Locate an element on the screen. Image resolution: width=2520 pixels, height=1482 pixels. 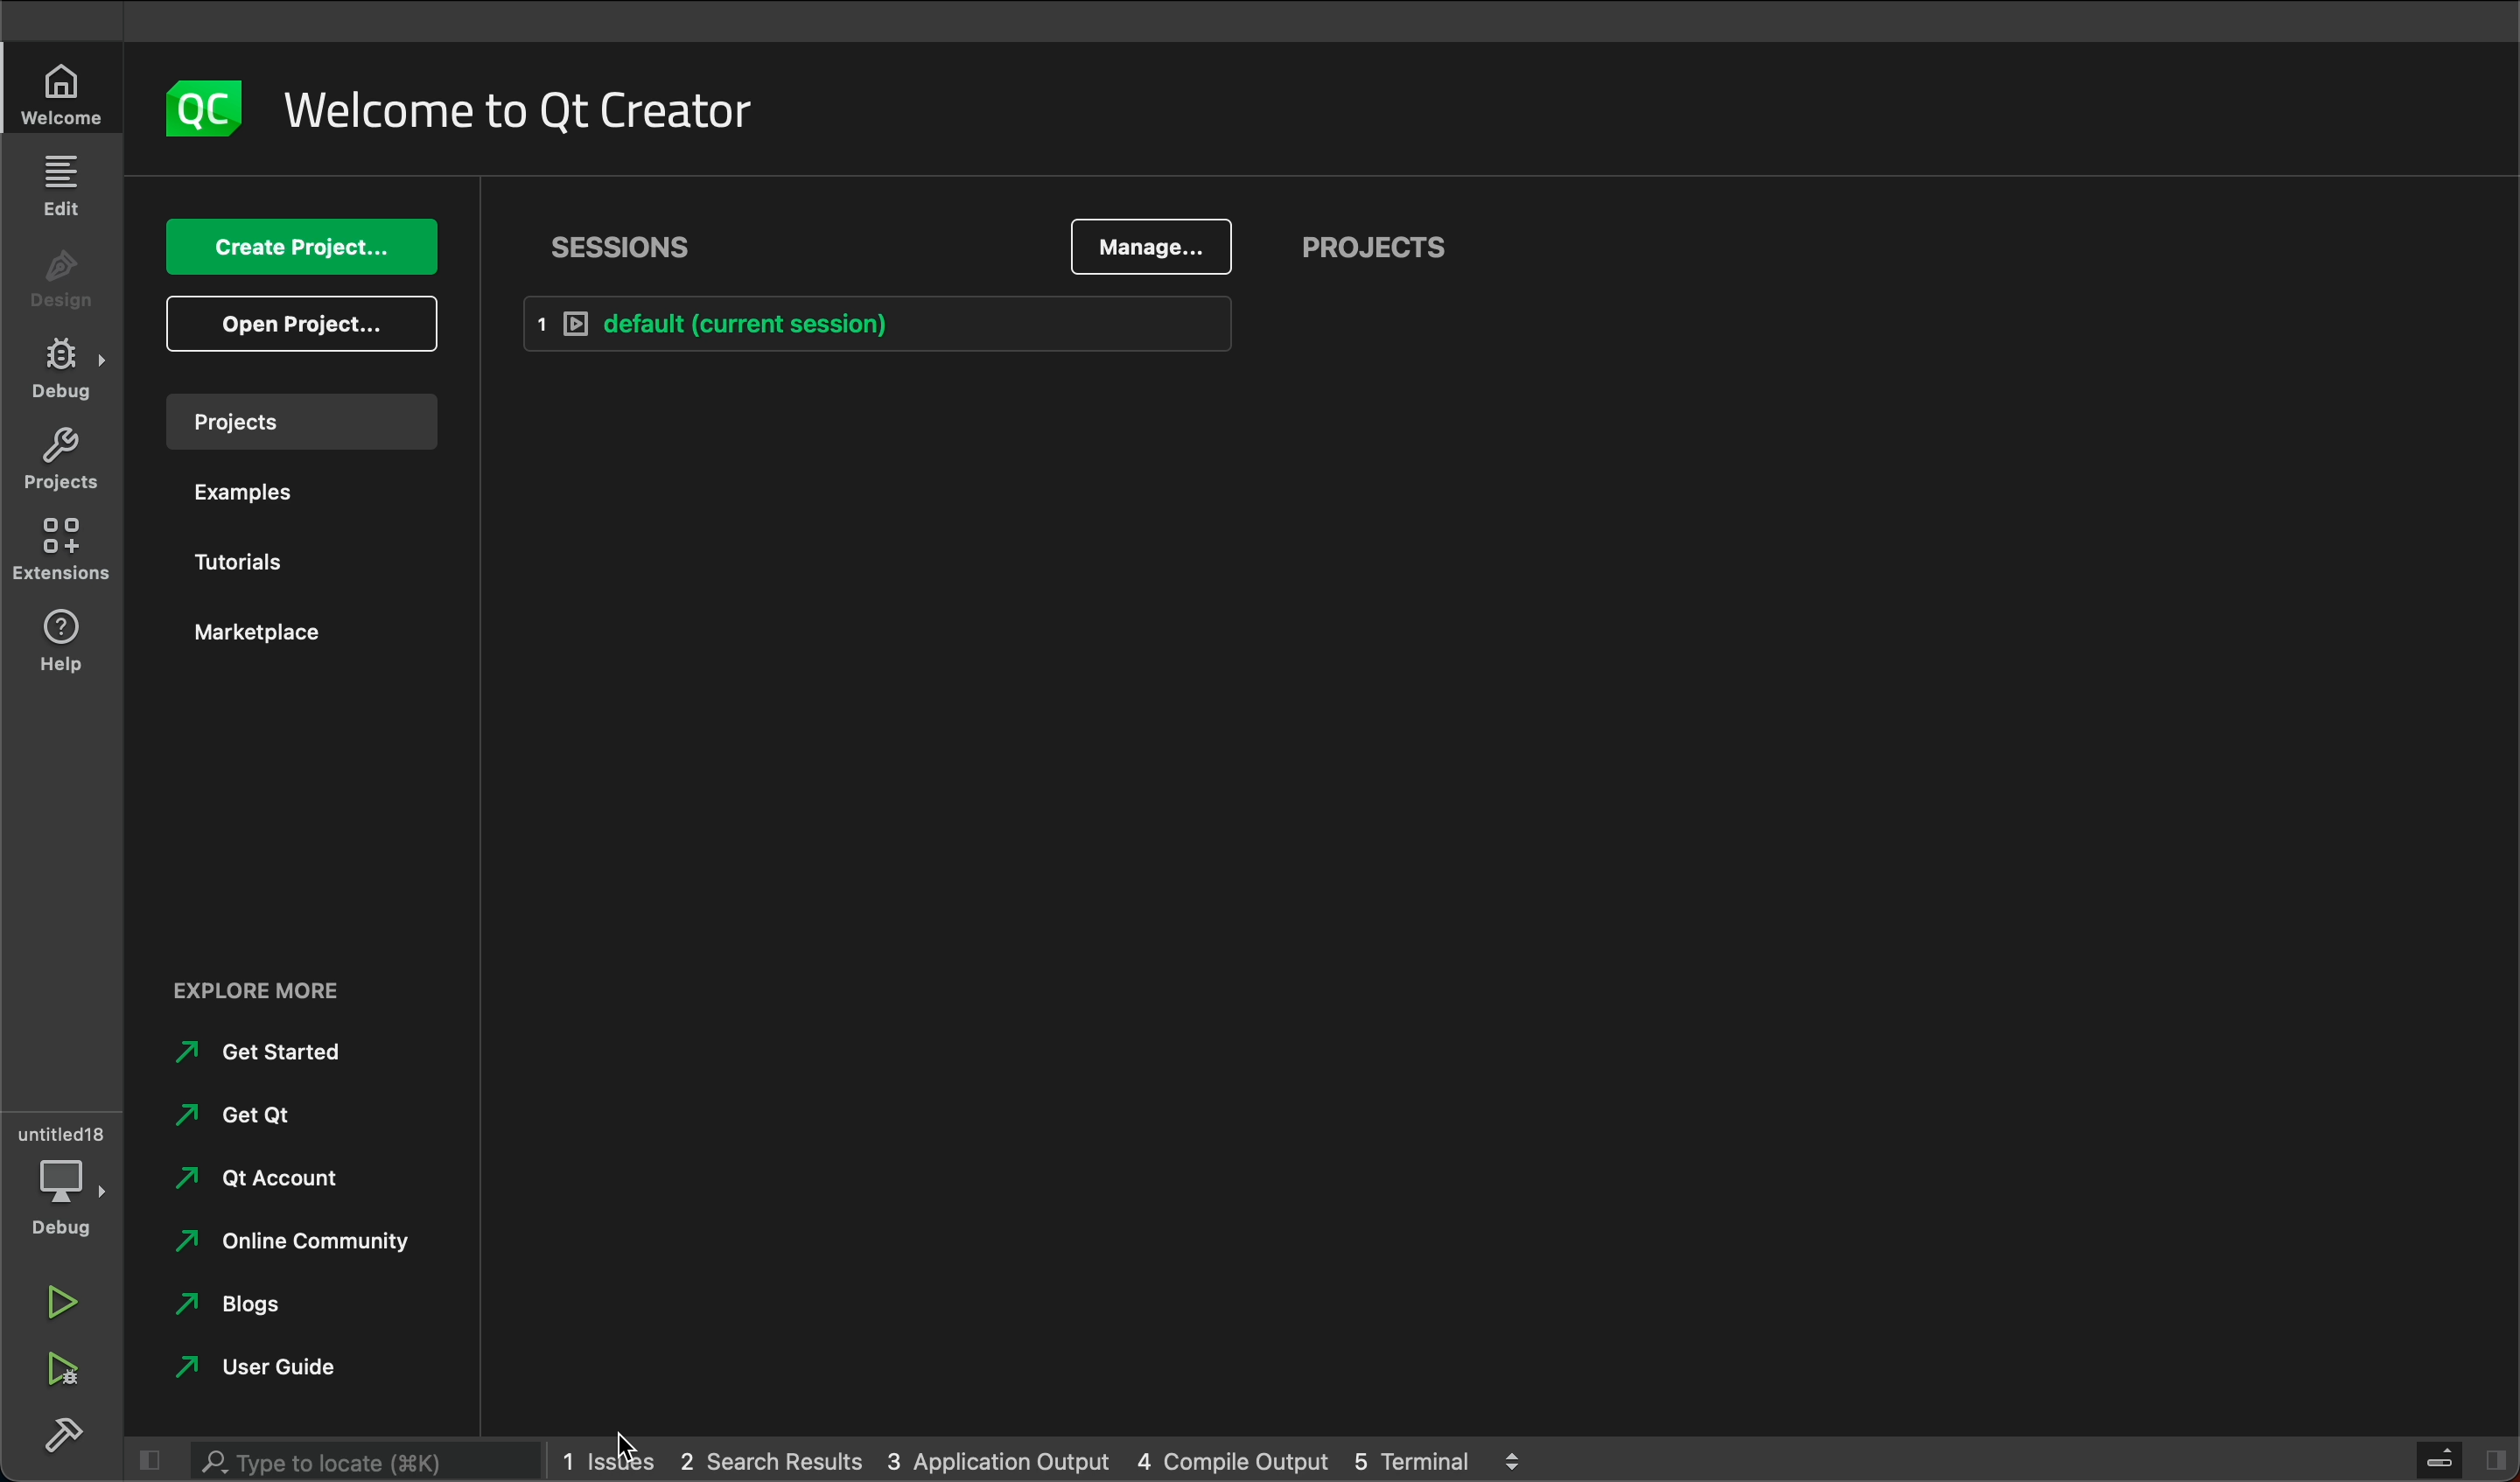
create  is located at coordinates (295, 245).